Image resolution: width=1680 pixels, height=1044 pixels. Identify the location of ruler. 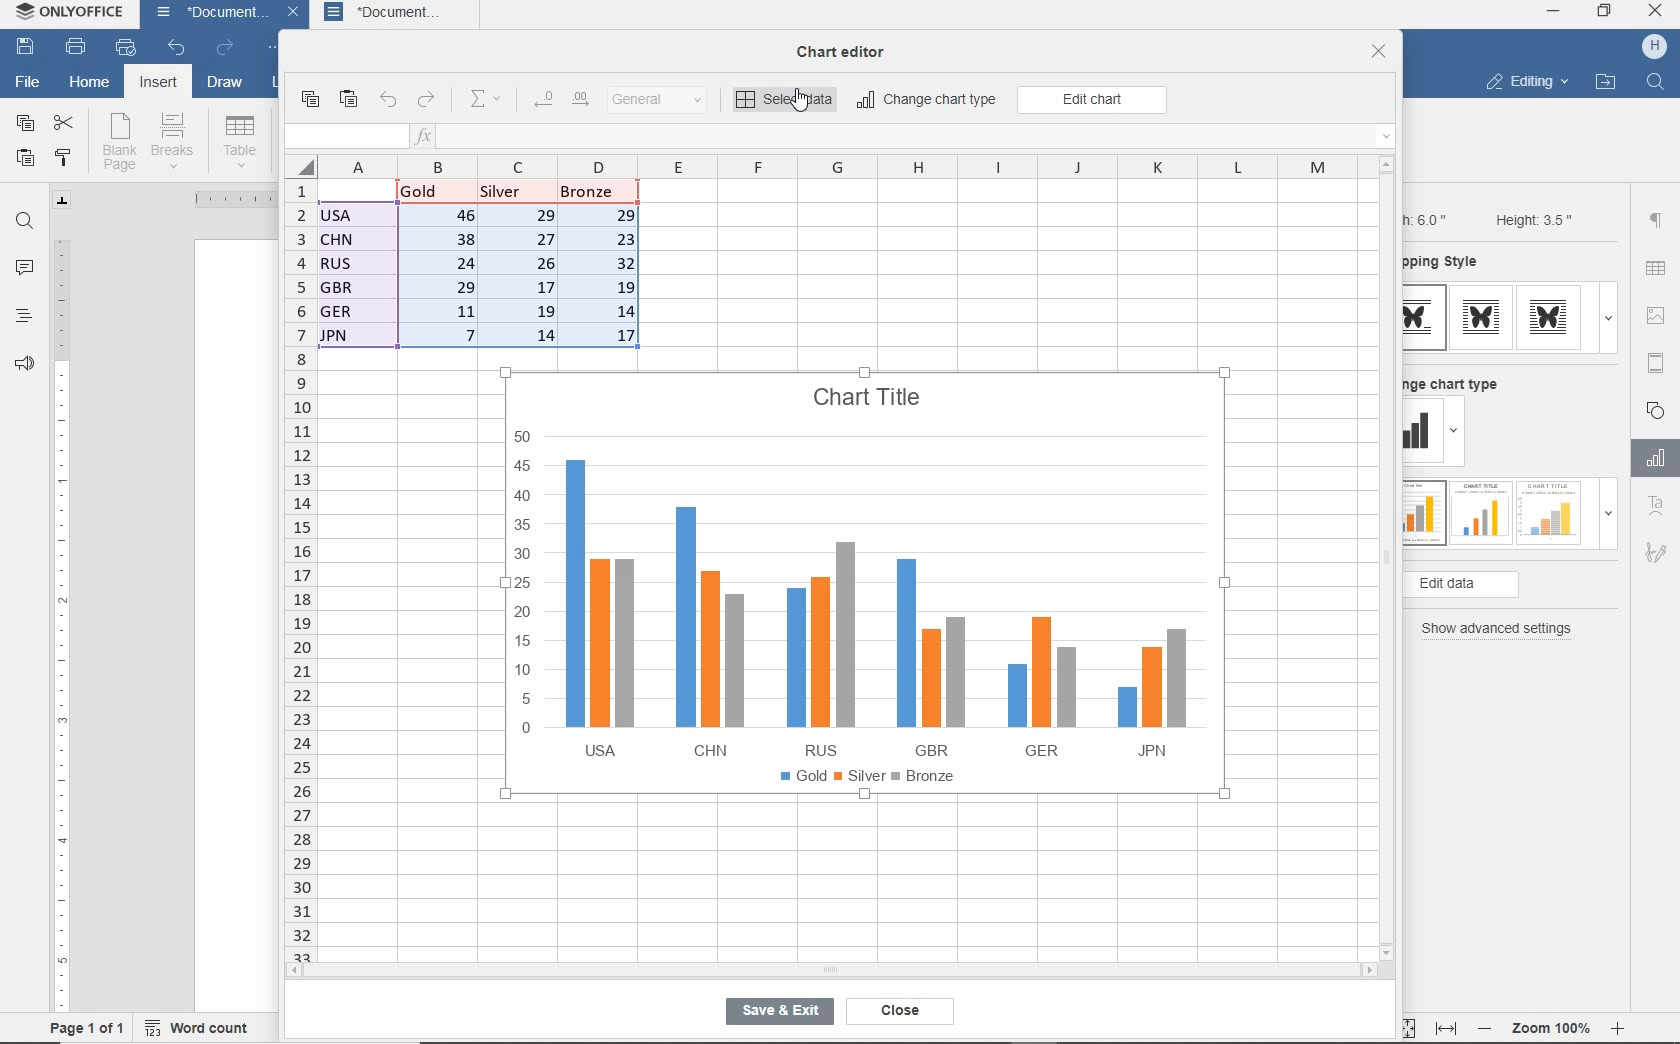
(225, 199).